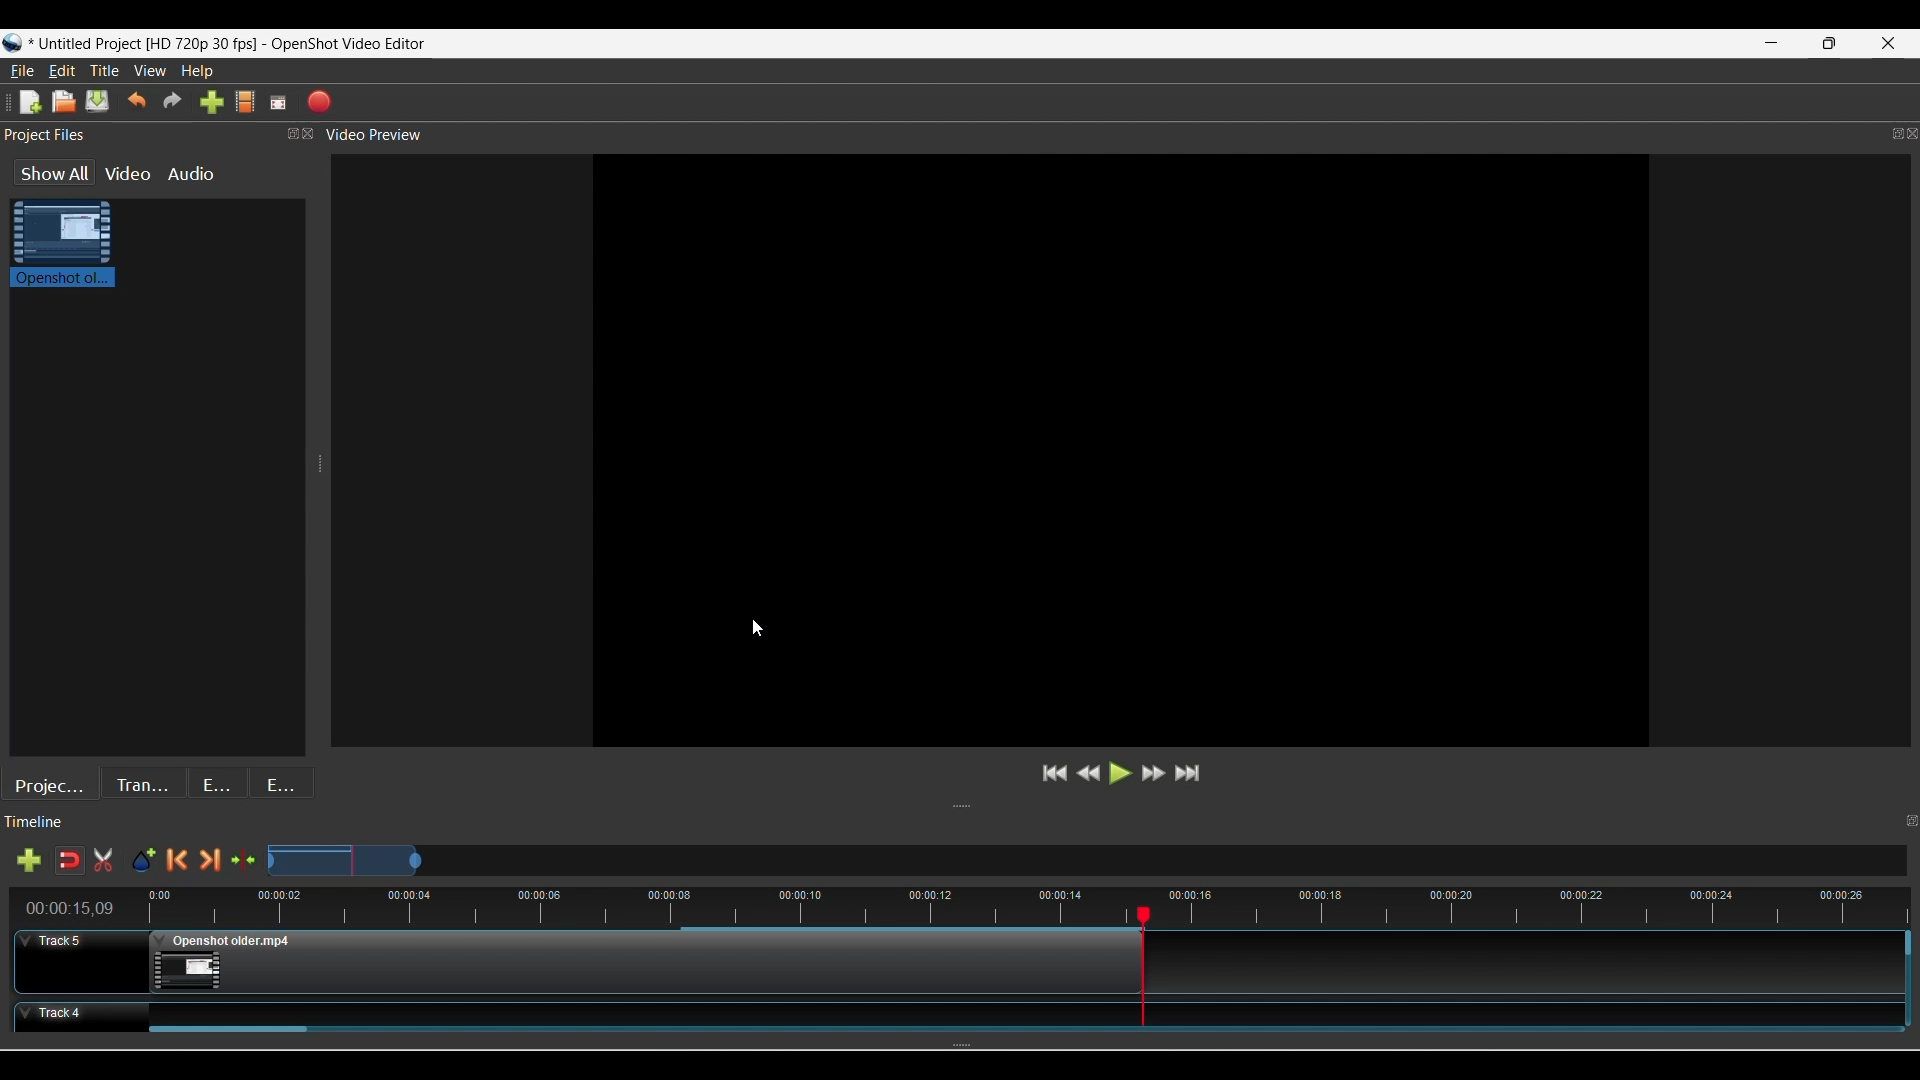 The width and height of the screenshot is (1920, 1080). Describe the element at coordinates (13, 43) in the screenshot. I see `Software logo` at that location.